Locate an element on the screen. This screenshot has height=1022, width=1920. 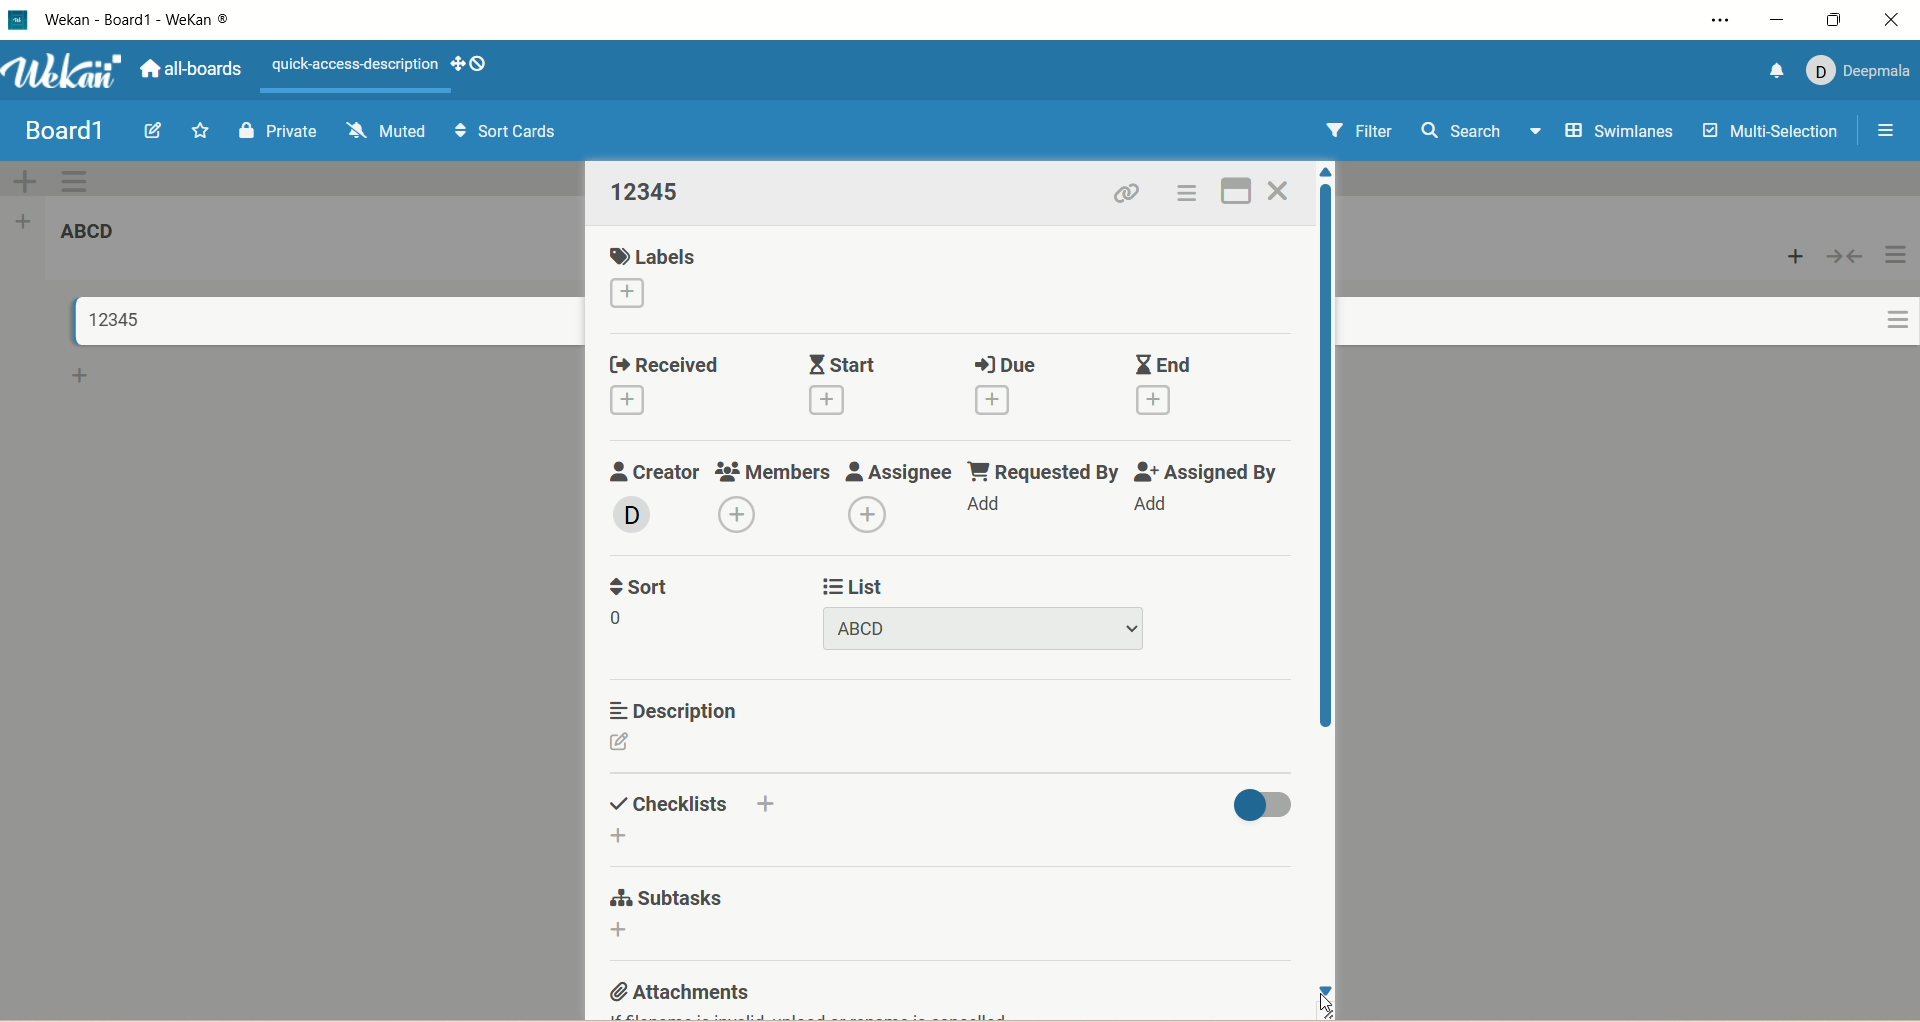
checklist is located at coordinates (667, 802).